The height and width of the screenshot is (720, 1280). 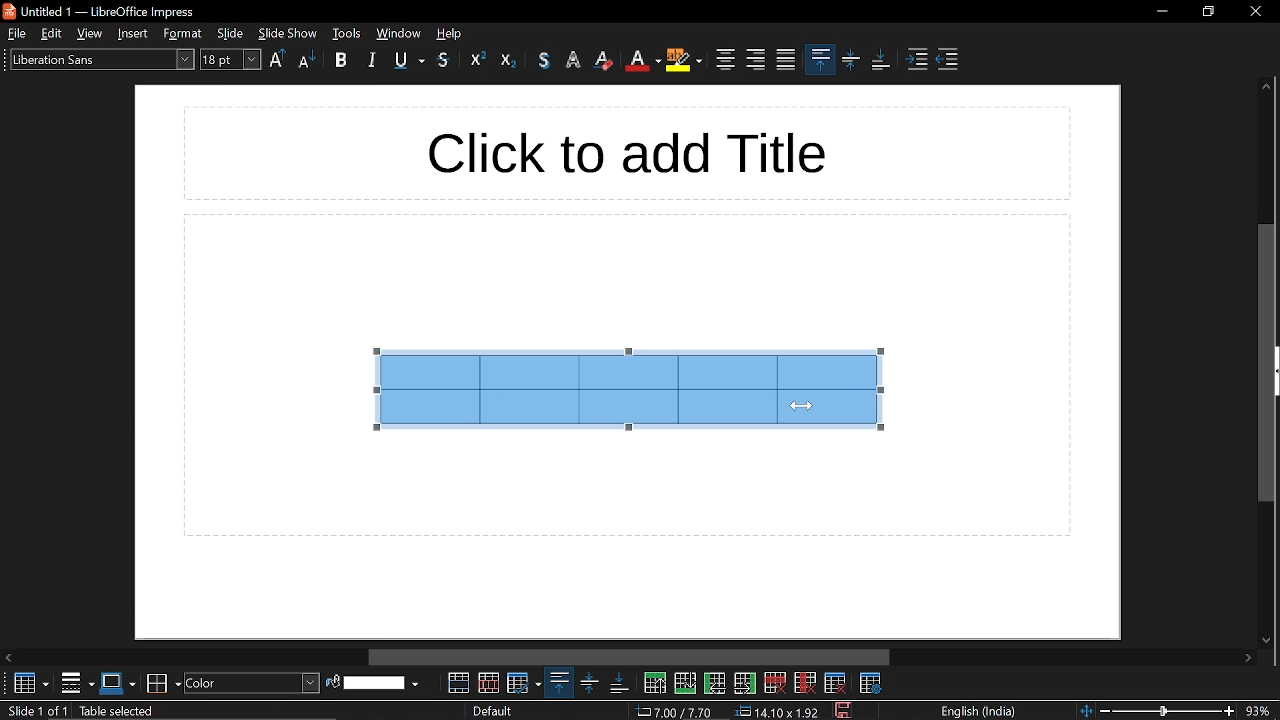 What do you see at coordinates (1230, 711) in the screenshot?
I see `zoom in` at bounding box center [1230, 711].